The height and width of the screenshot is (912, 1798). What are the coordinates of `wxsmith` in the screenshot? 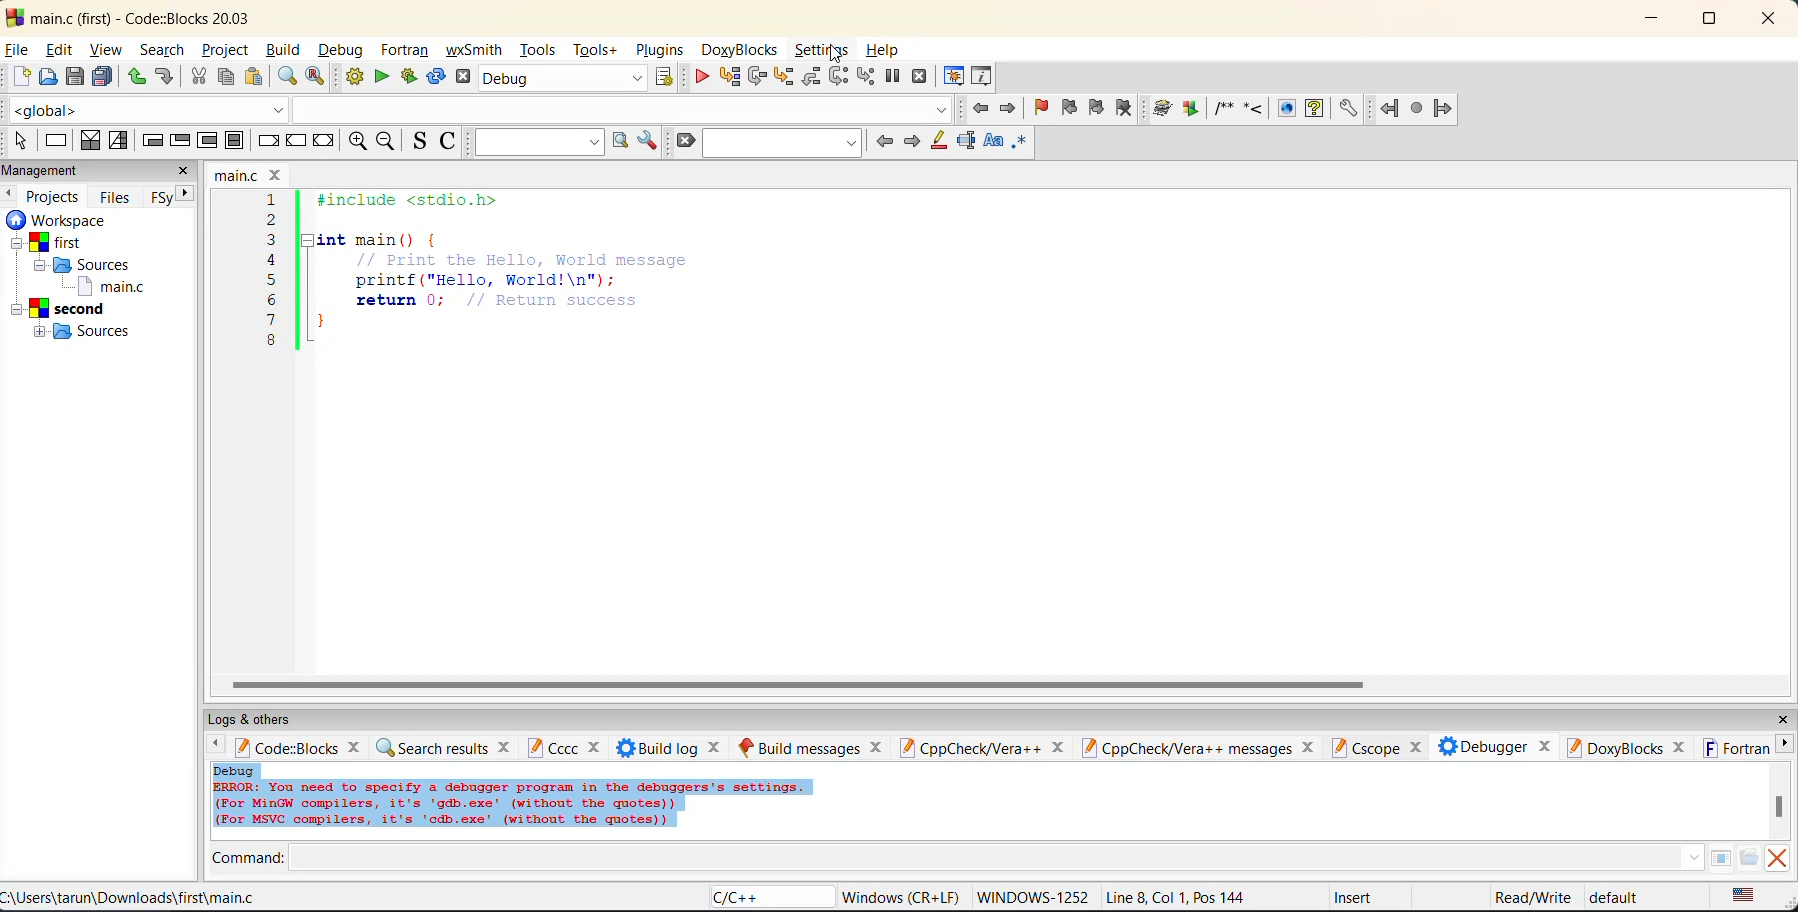 It's located at (474, 51).